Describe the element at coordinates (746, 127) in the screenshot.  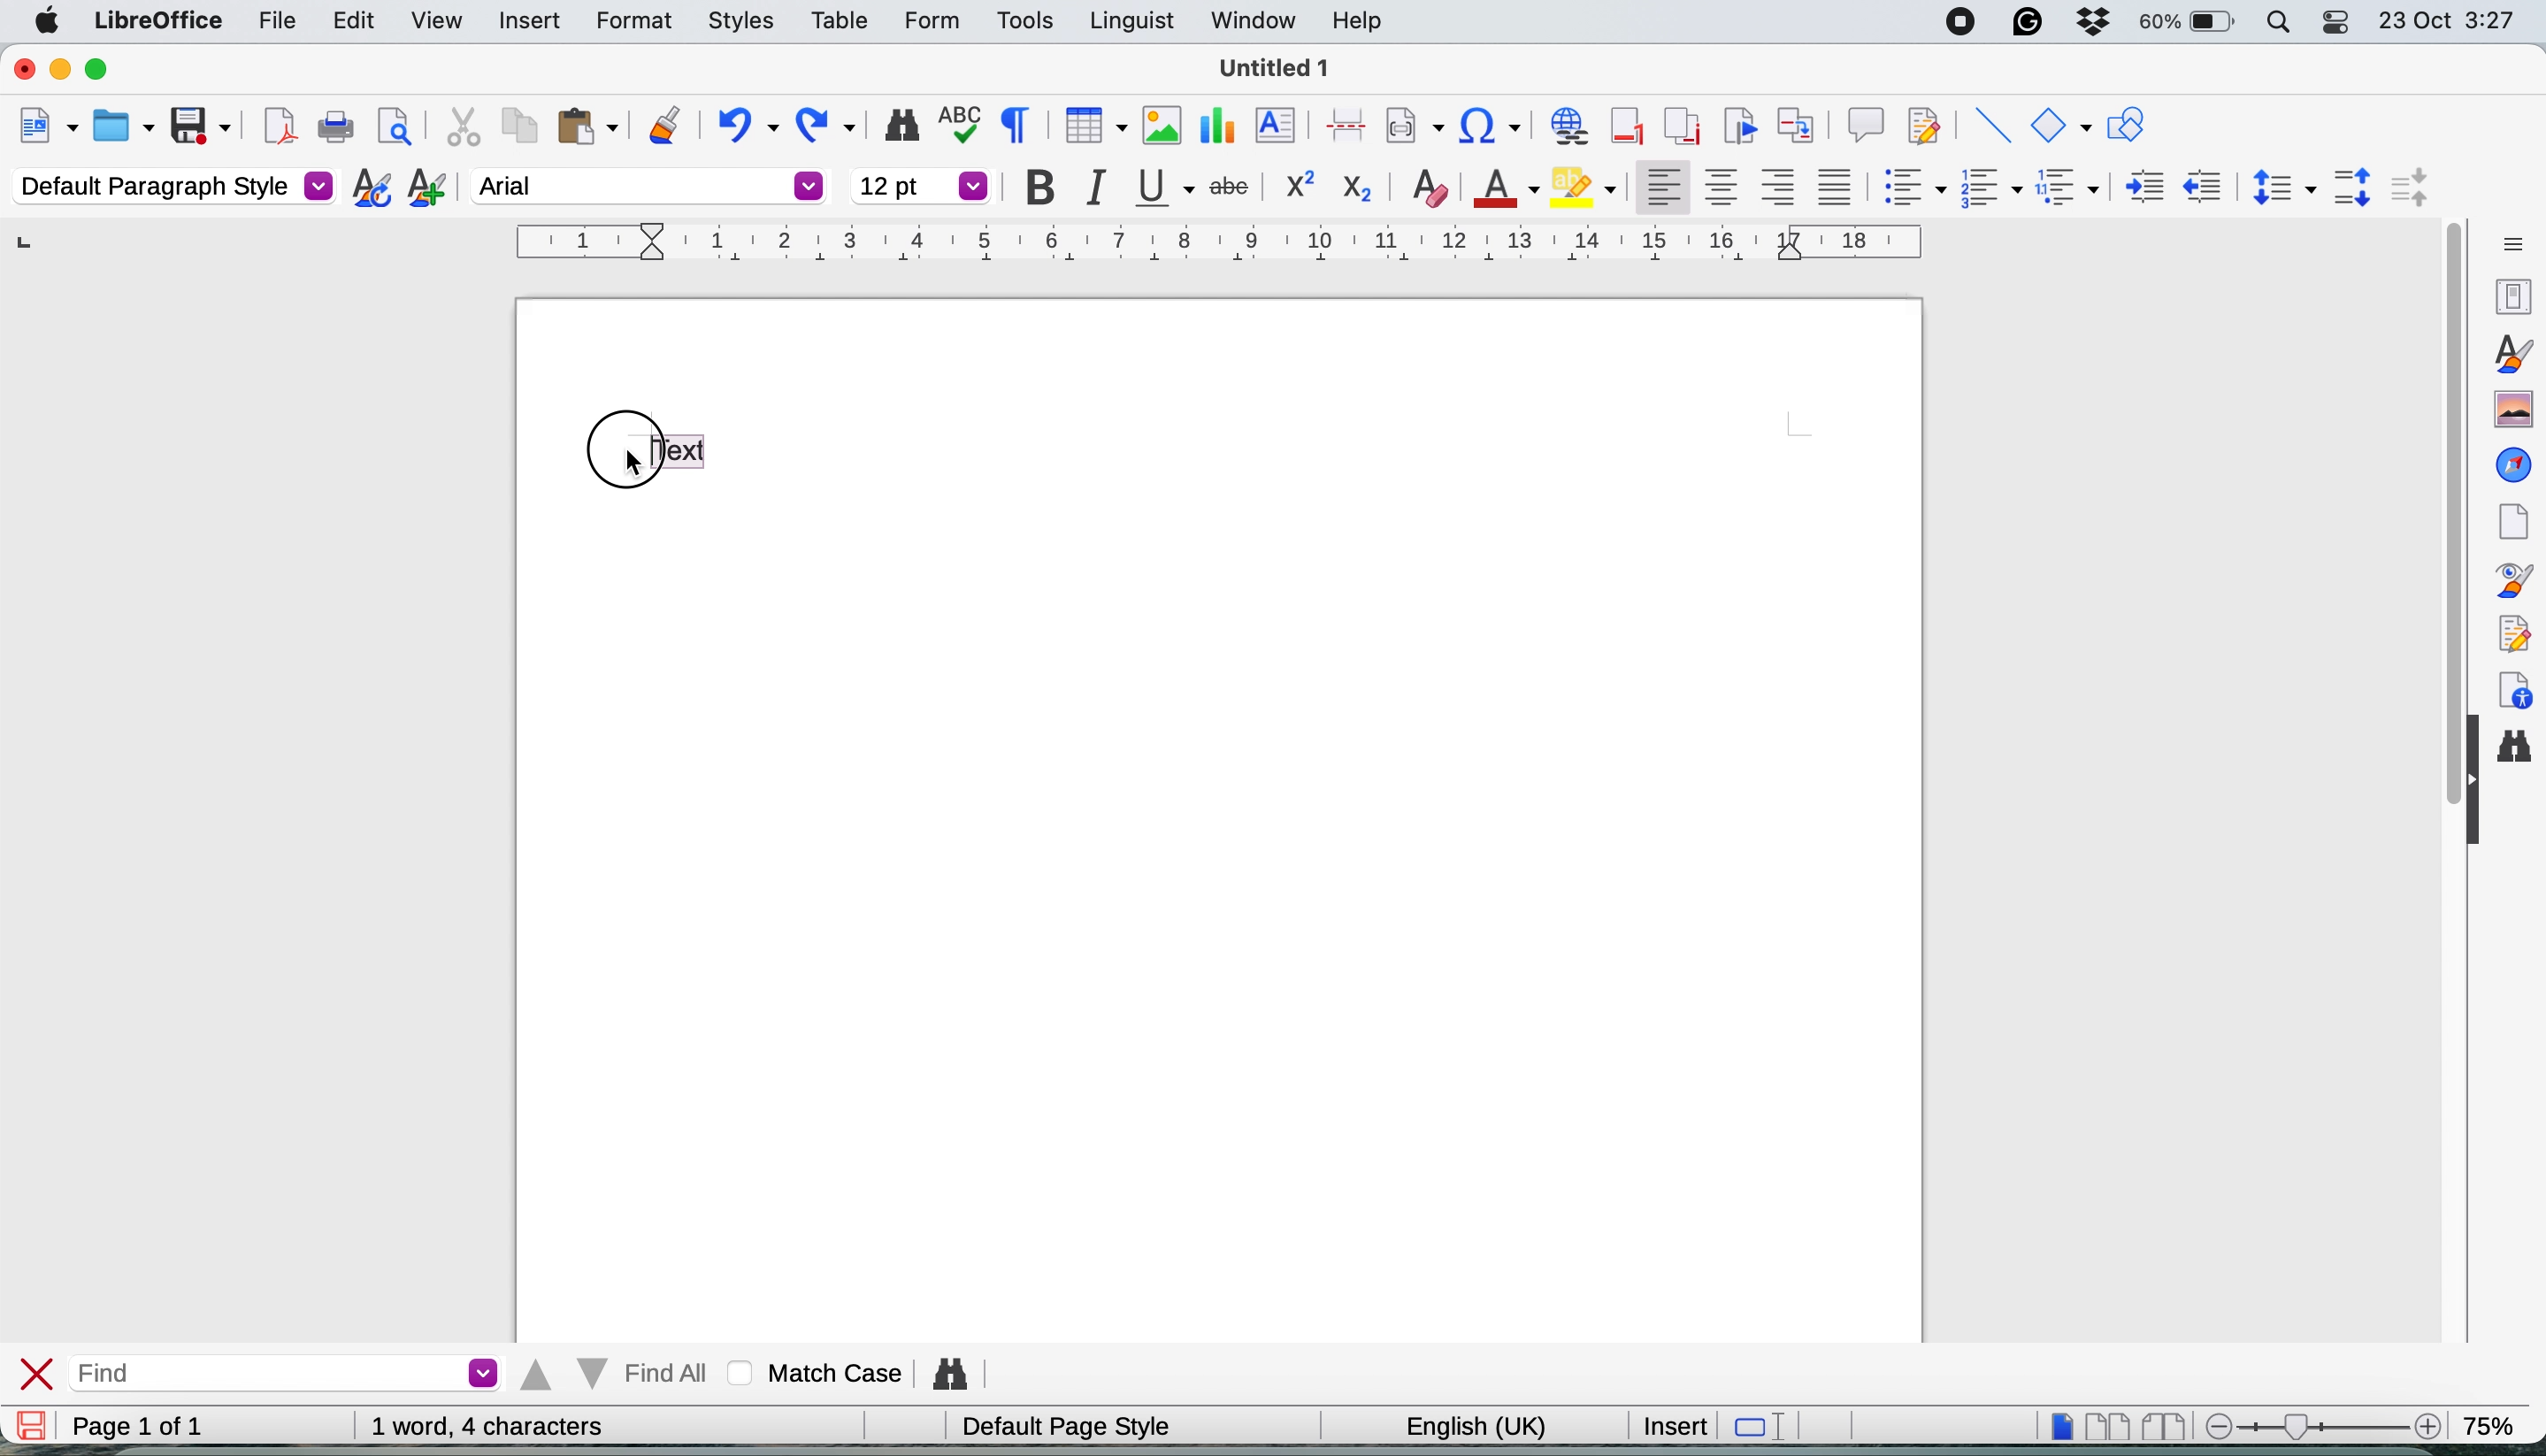
I see `undo` at that location.